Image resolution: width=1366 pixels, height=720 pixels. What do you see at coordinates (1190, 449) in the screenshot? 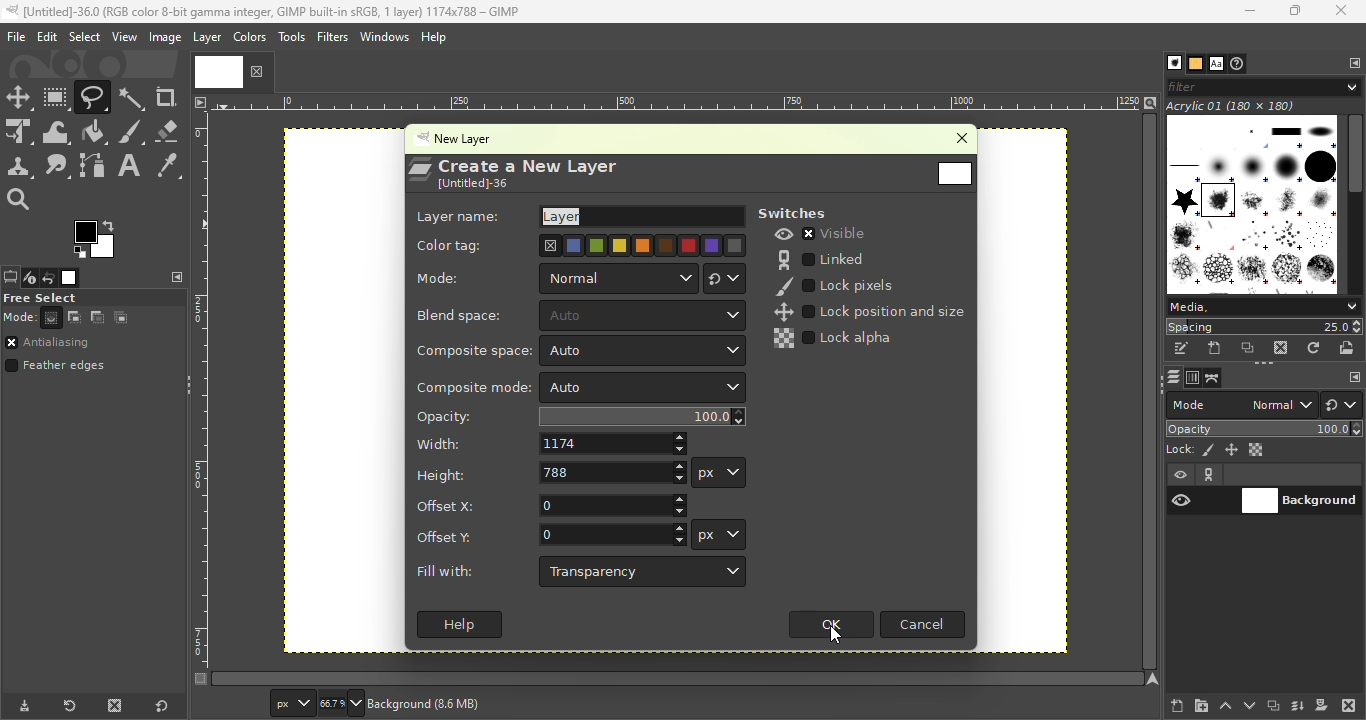
I see `Lock pixels` at bounding box center [1190, 449].